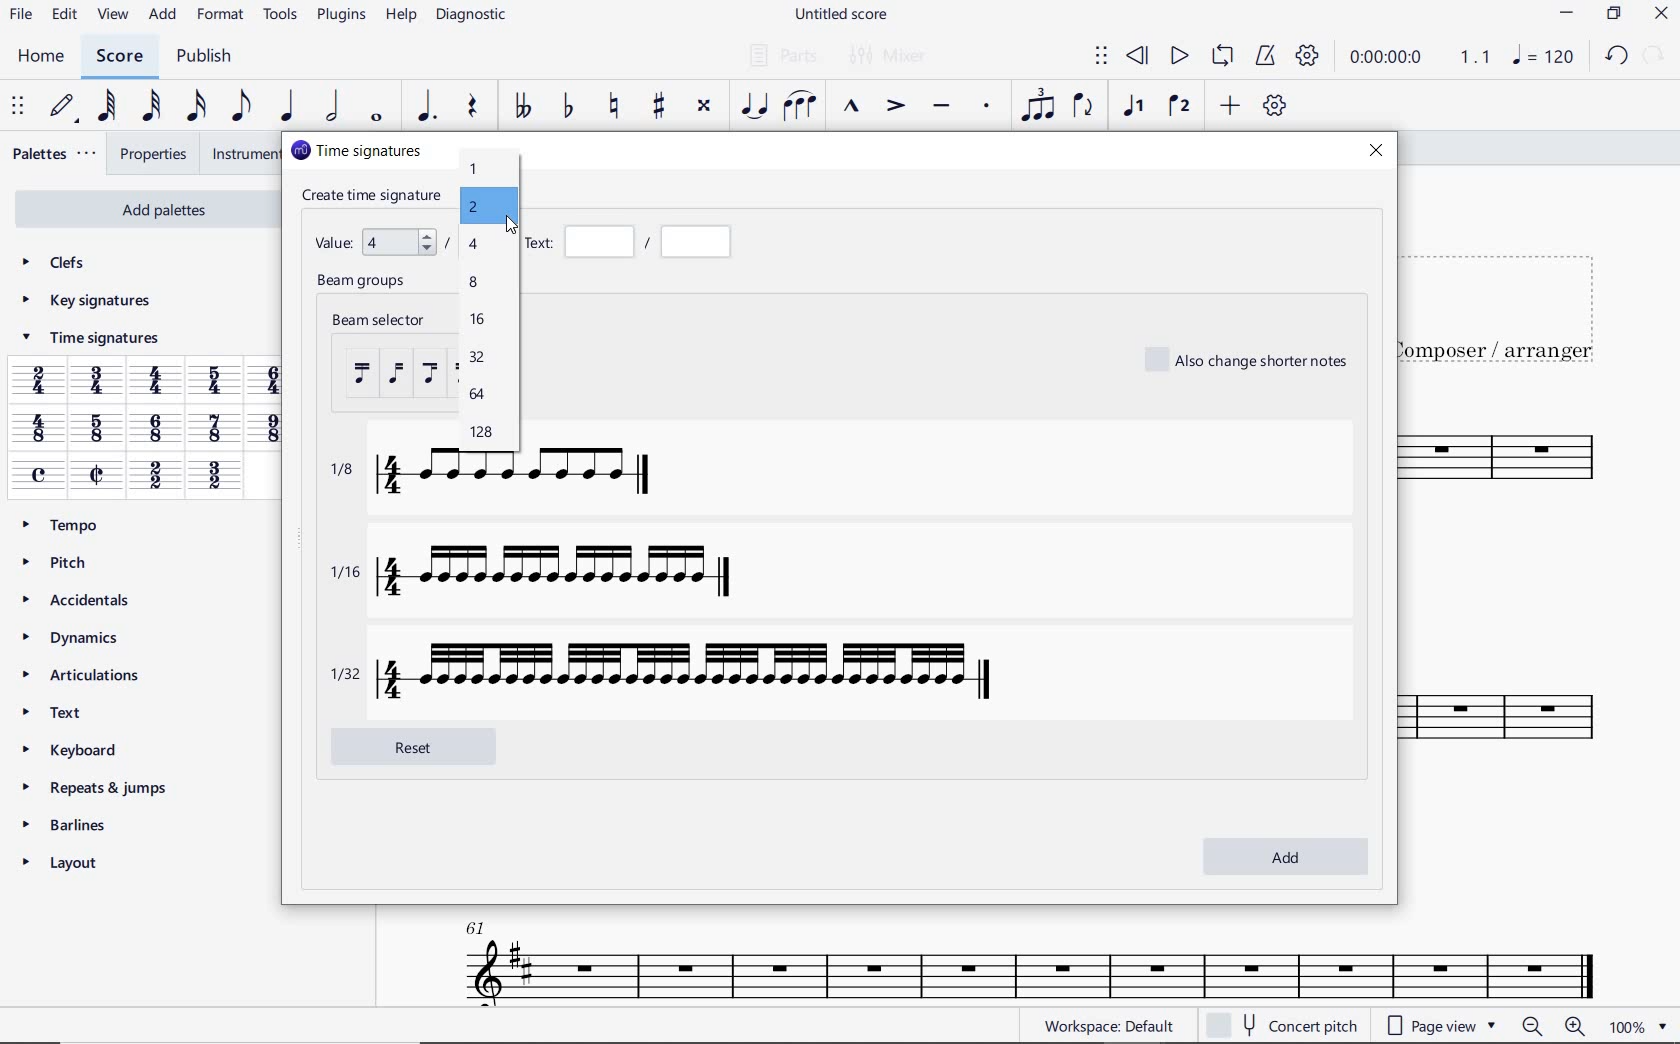  Describe the element at coordinates (68, 525) in the screenshot. I see `TEMPO` at that location.